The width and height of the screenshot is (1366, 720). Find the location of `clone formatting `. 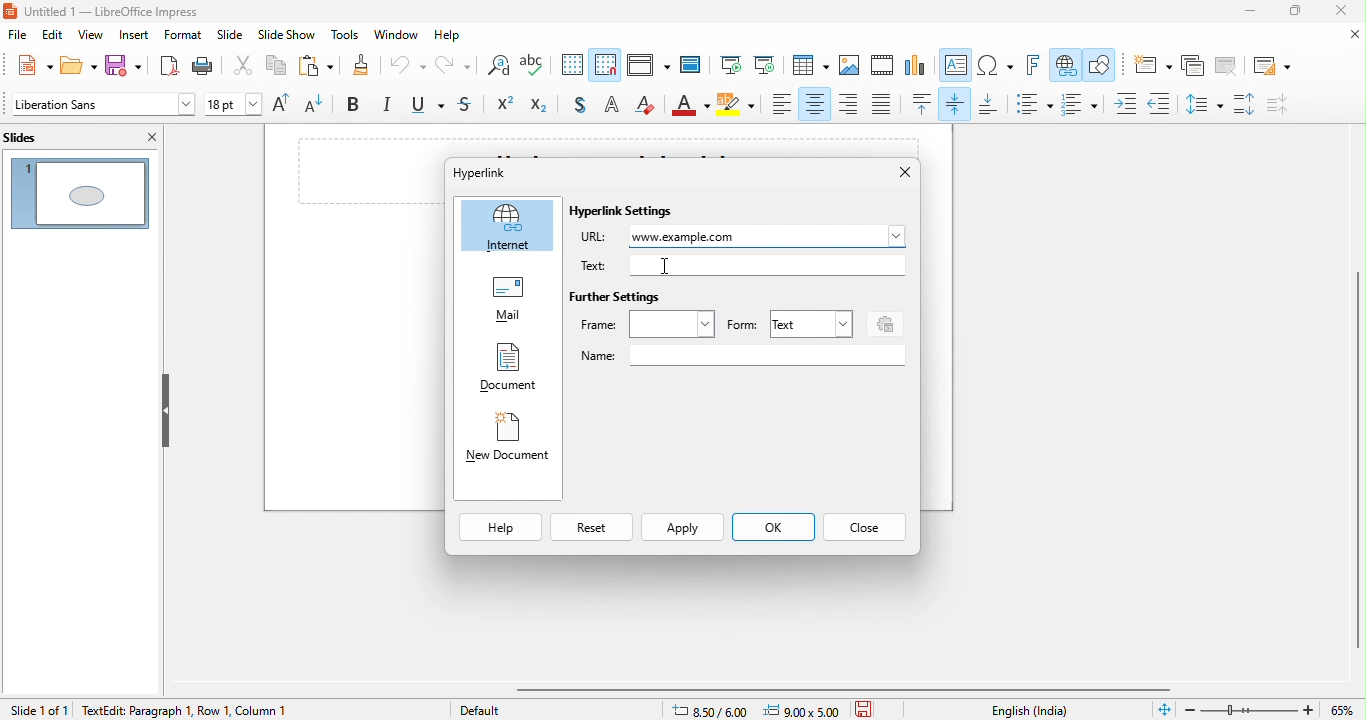

clone formatting  is located at coordinates (359, 67).